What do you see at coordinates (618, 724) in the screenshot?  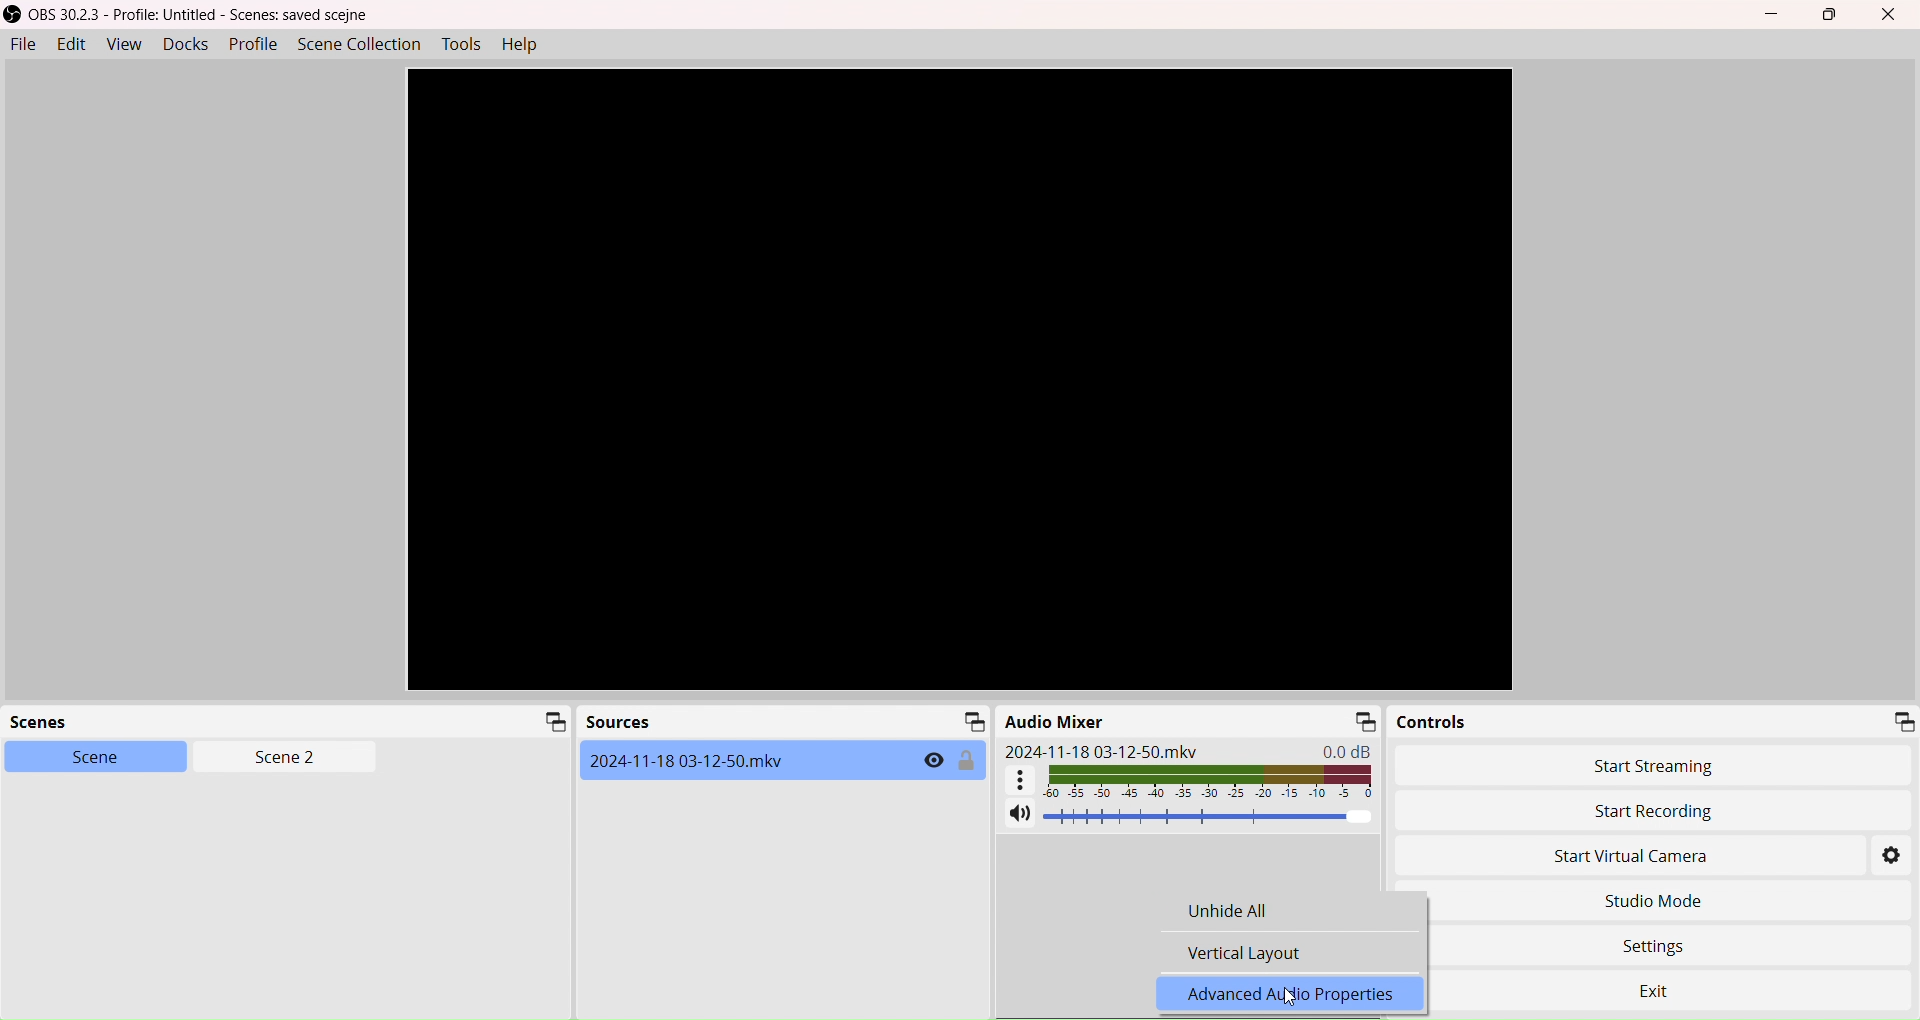 I see `Sources` at bounding box center [618, 724].